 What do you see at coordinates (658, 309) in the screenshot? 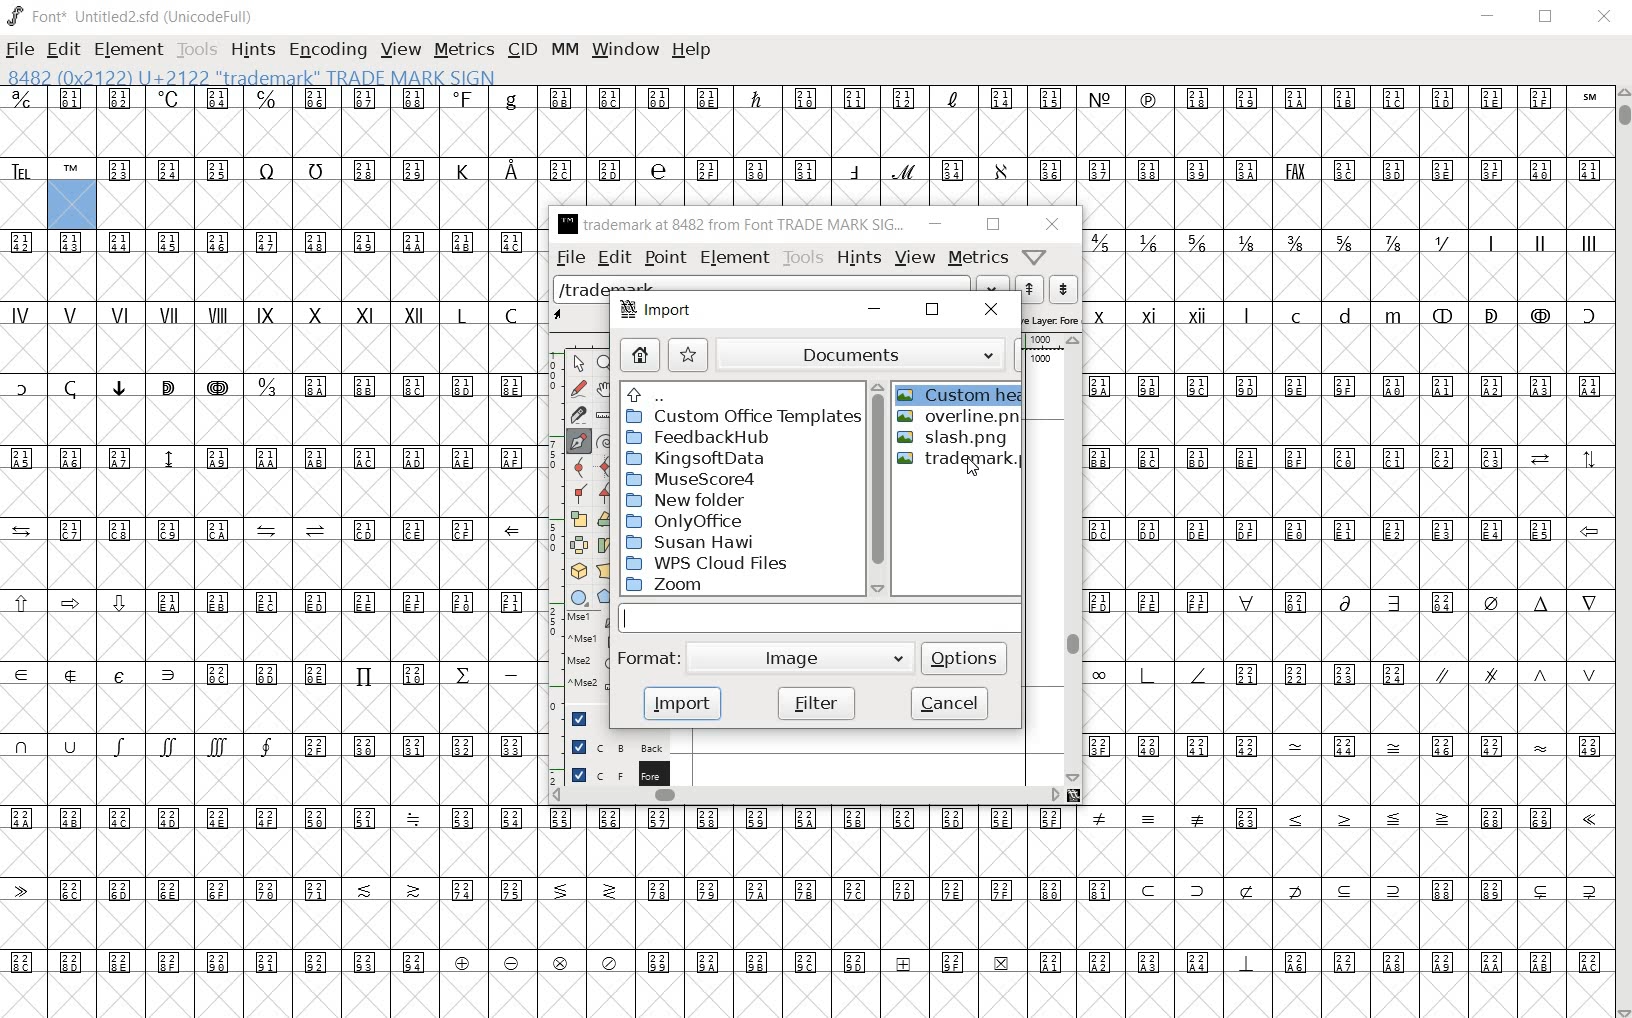
I see `import` at bounding box center [658, 309].